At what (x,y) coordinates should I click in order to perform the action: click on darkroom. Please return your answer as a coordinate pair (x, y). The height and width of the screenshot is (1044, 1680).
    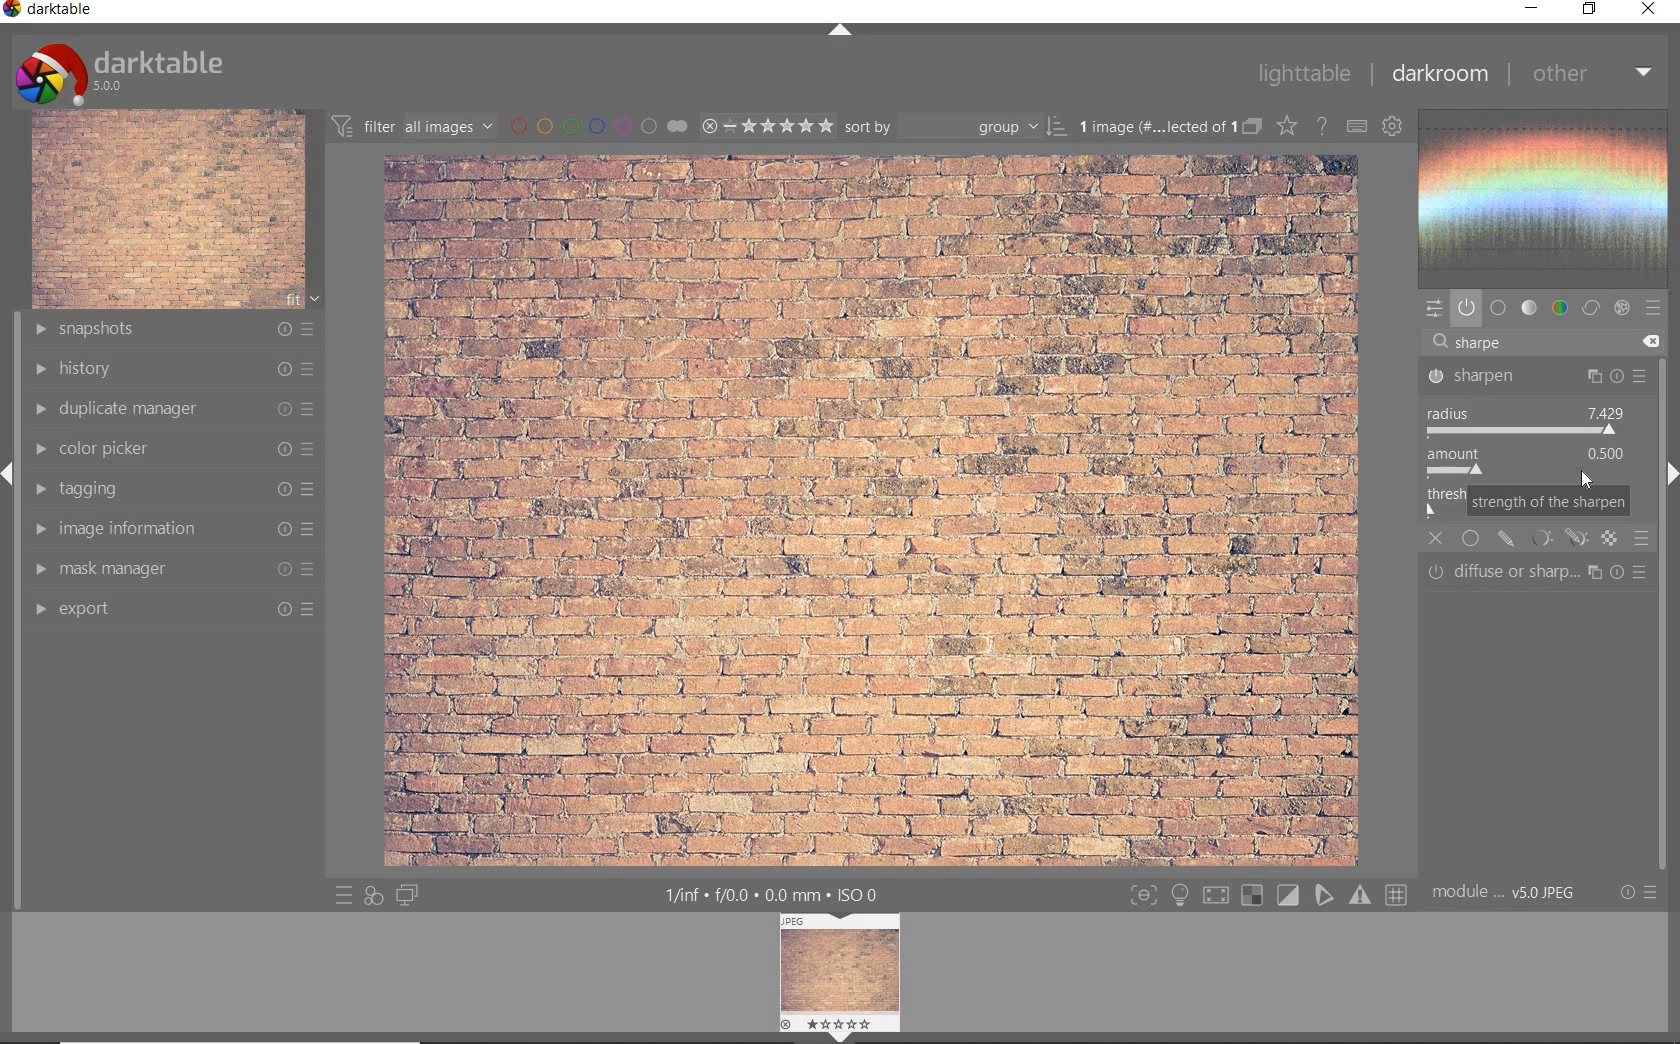
    Looking at the image, I should click on (1439, 74).